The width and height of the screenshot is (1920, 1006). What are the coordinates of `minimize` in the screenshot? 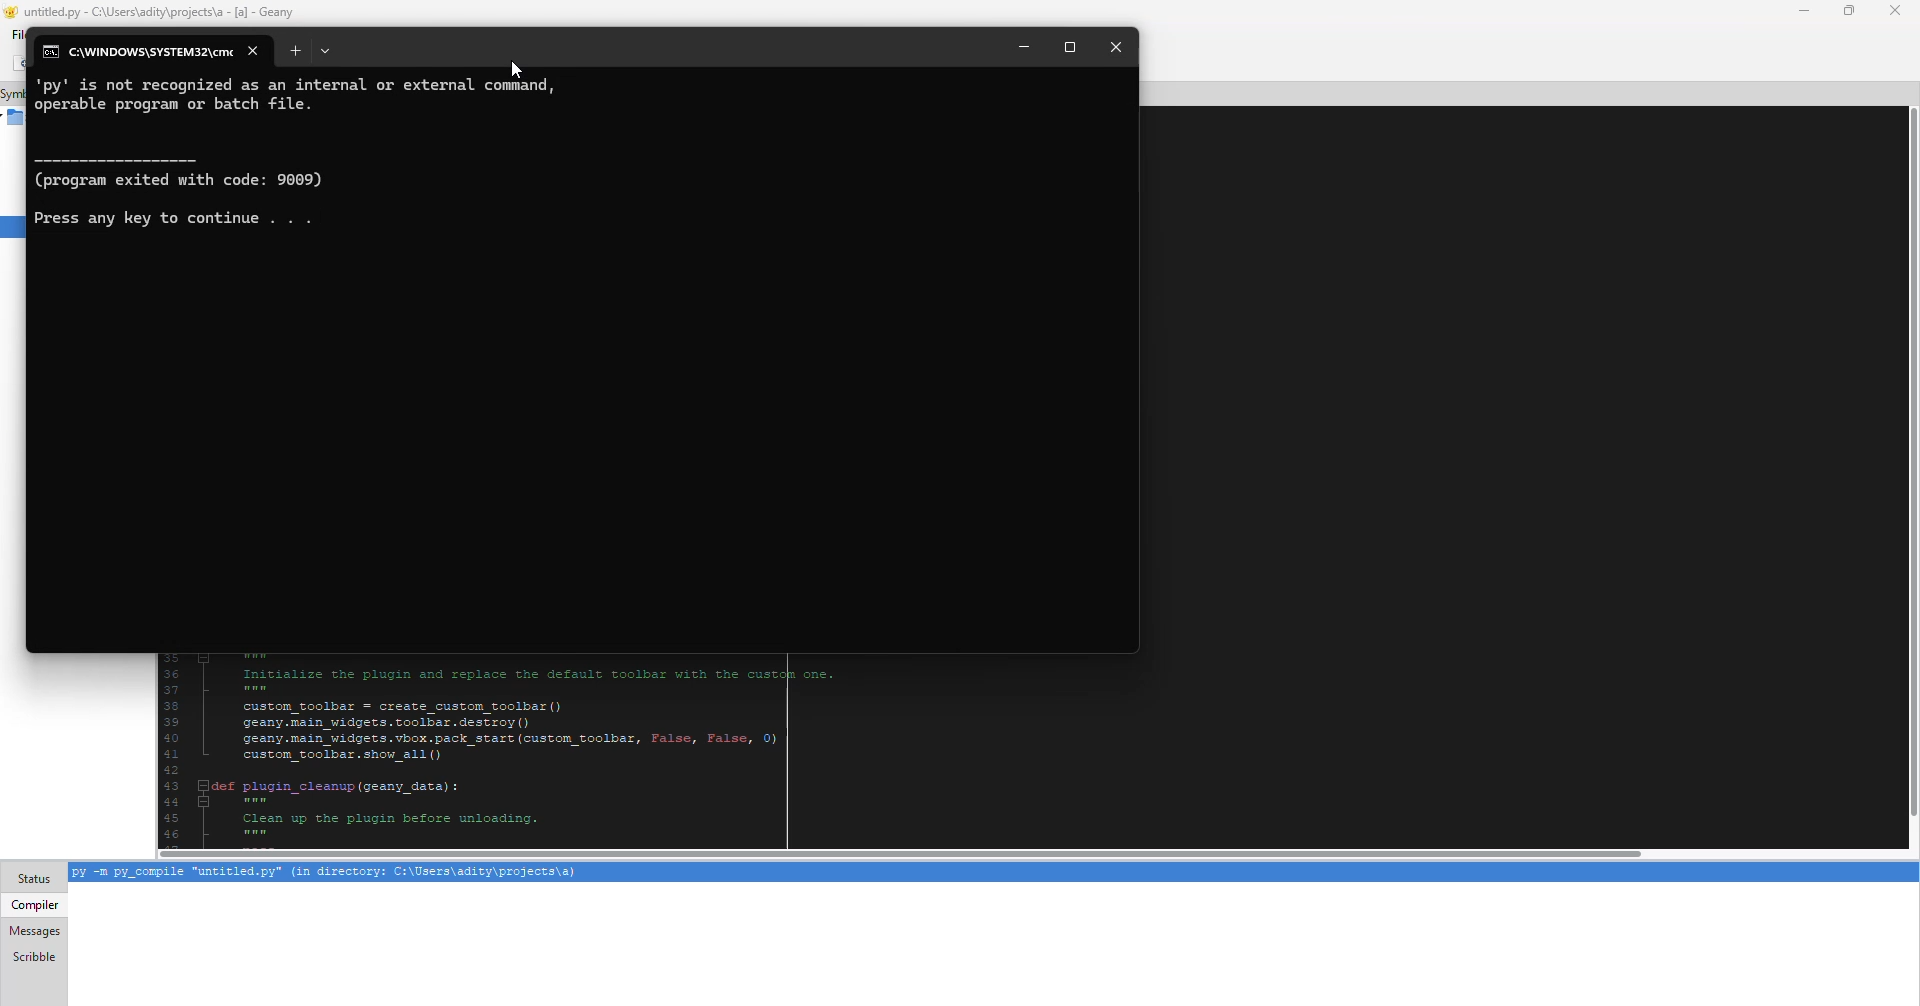 It's located at (1804, 12).